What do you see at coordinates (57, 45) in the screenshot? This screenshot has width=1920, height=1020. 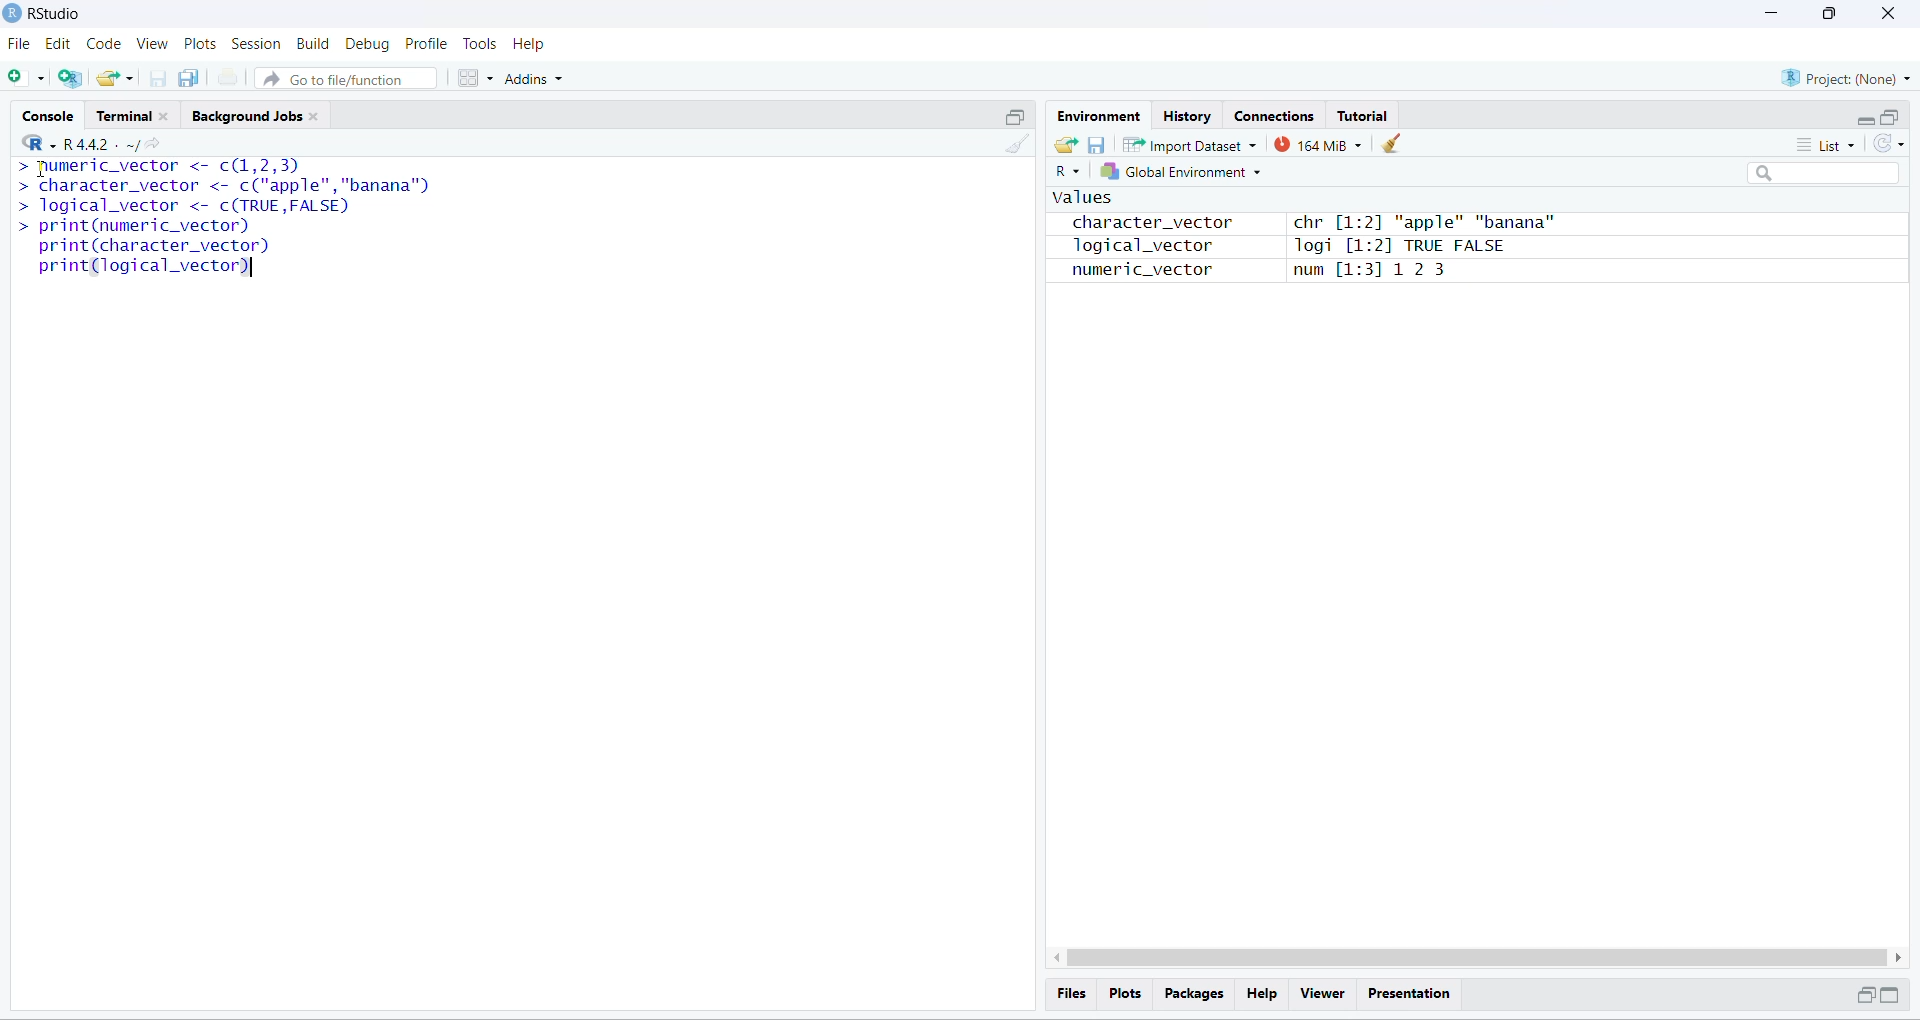 I see `edit` at bounding box center [57, 45].